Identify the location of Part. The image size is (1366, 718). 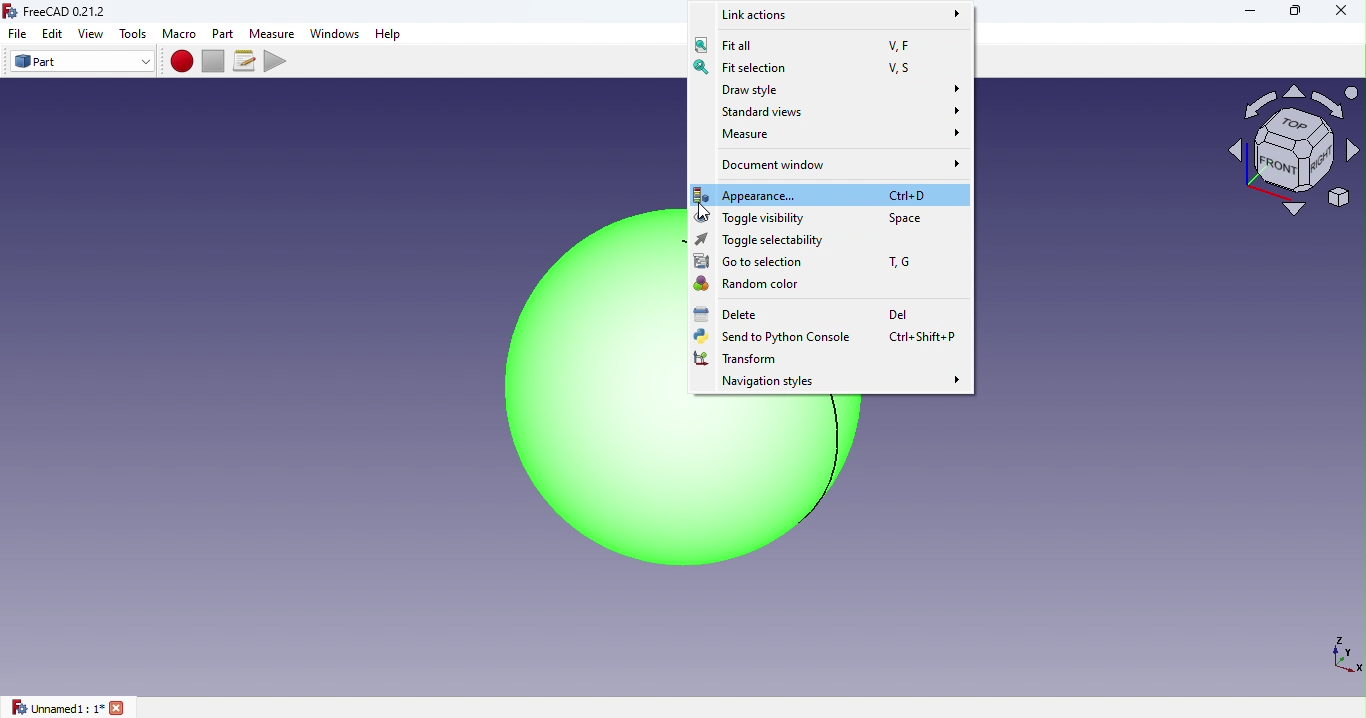
(225, 33).